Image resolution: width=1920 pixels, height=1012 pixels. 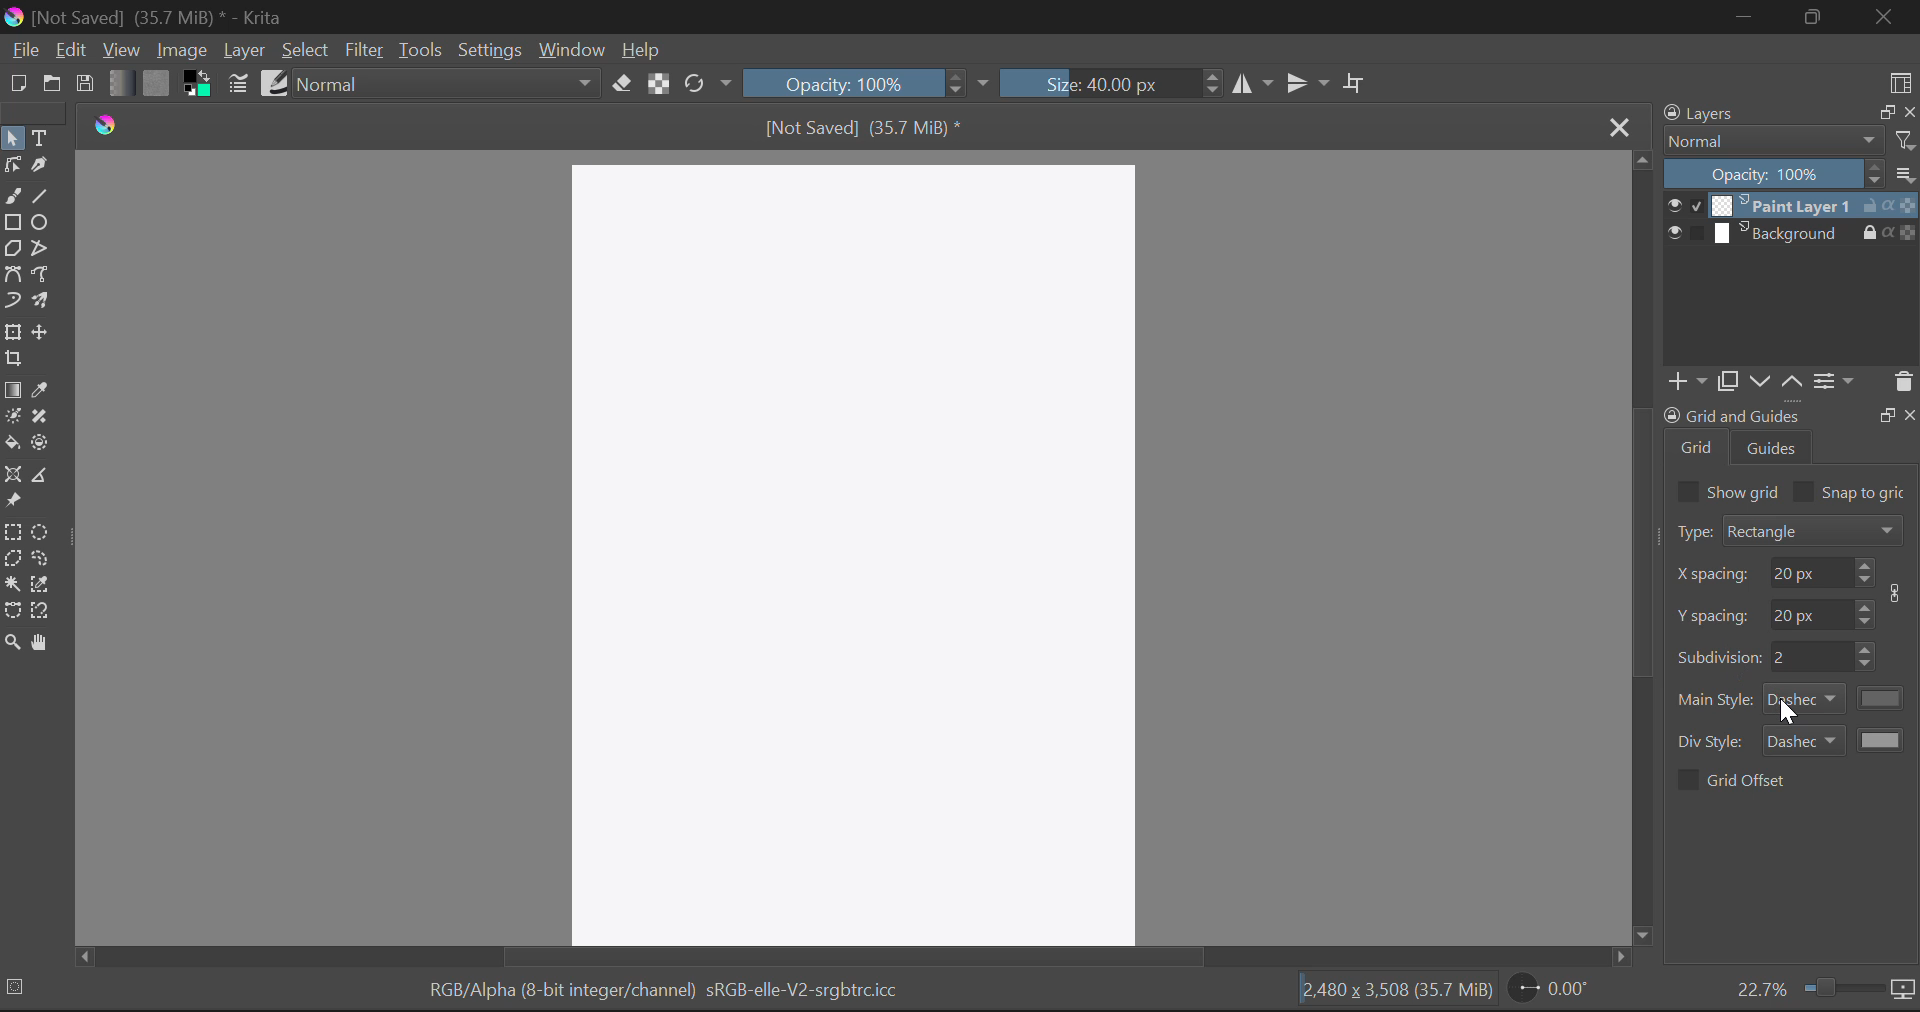 What do you see at coordinates (1108, 82) in the screenshot?
I see `Brush Size` at bounding box center [1108, 82].